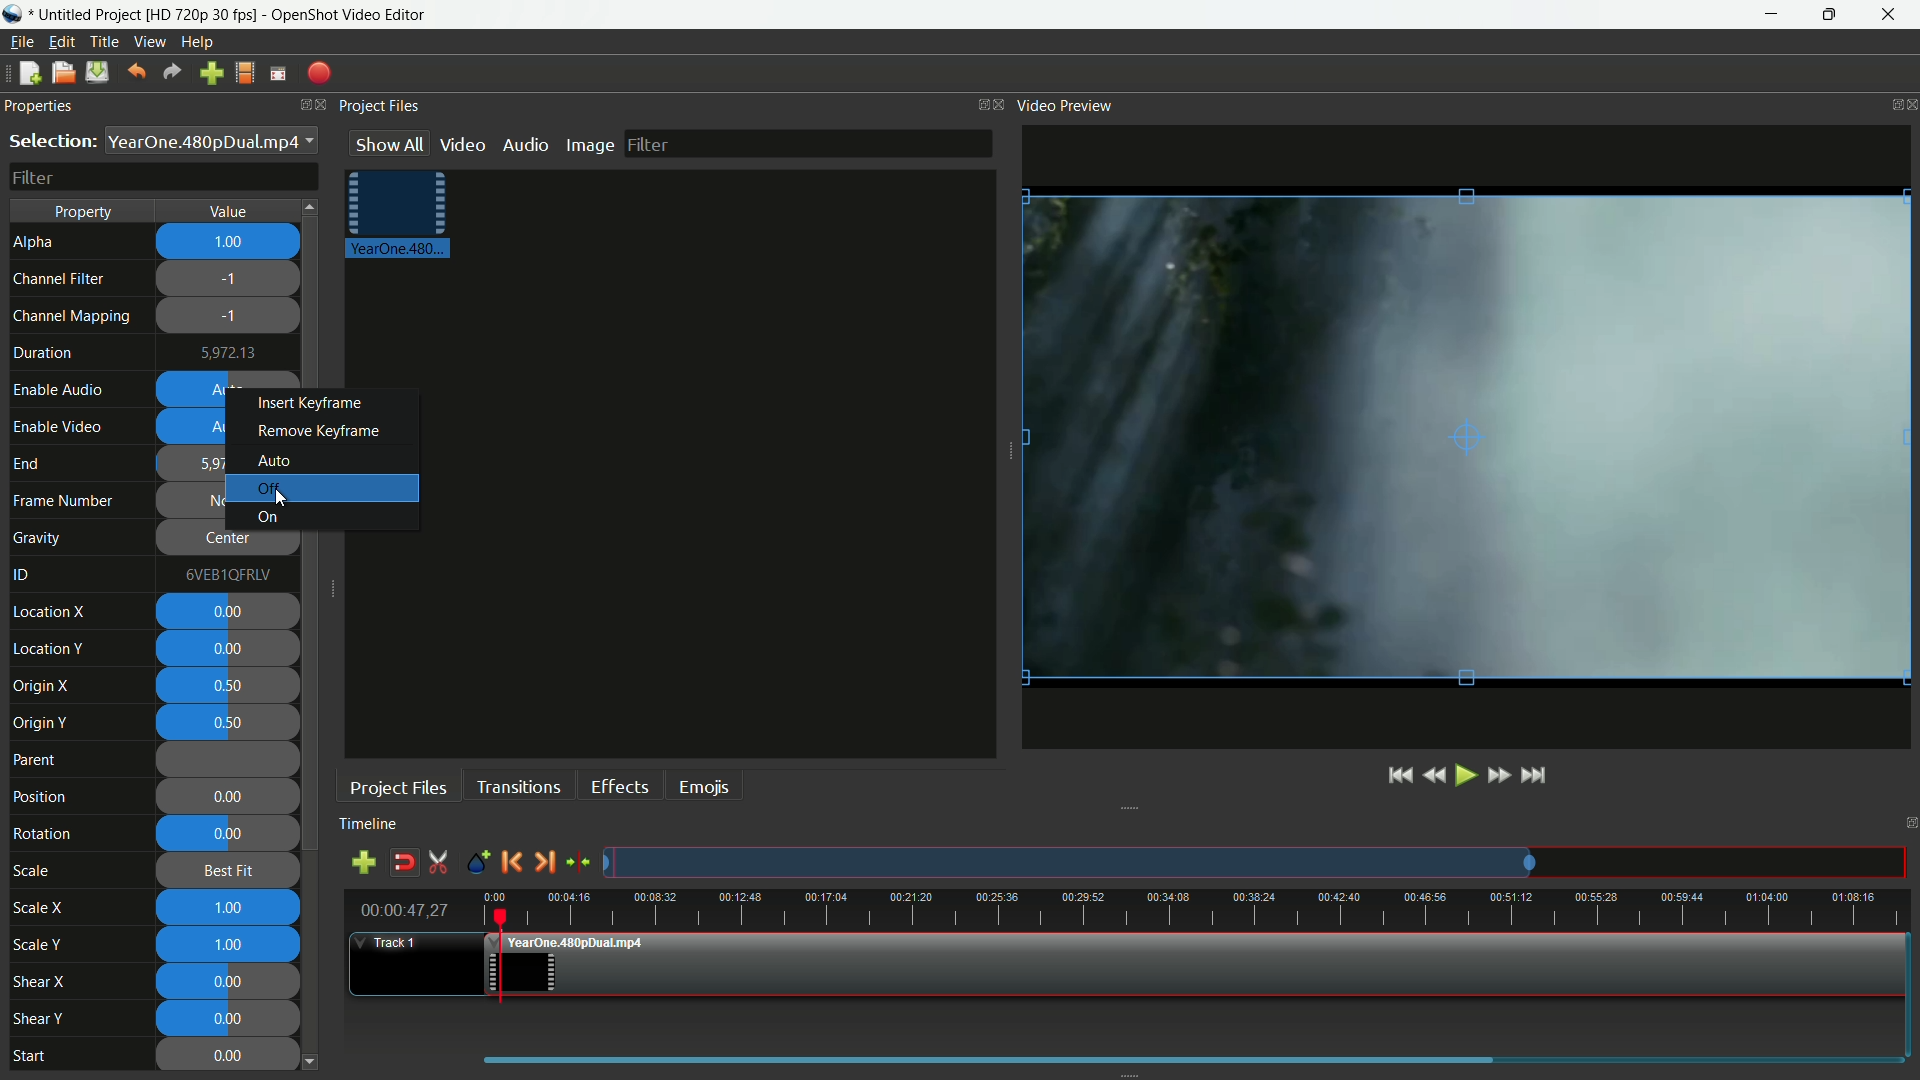 The image size is (1920, 1080). I want to click on video in timeline, so click(1197, 962).